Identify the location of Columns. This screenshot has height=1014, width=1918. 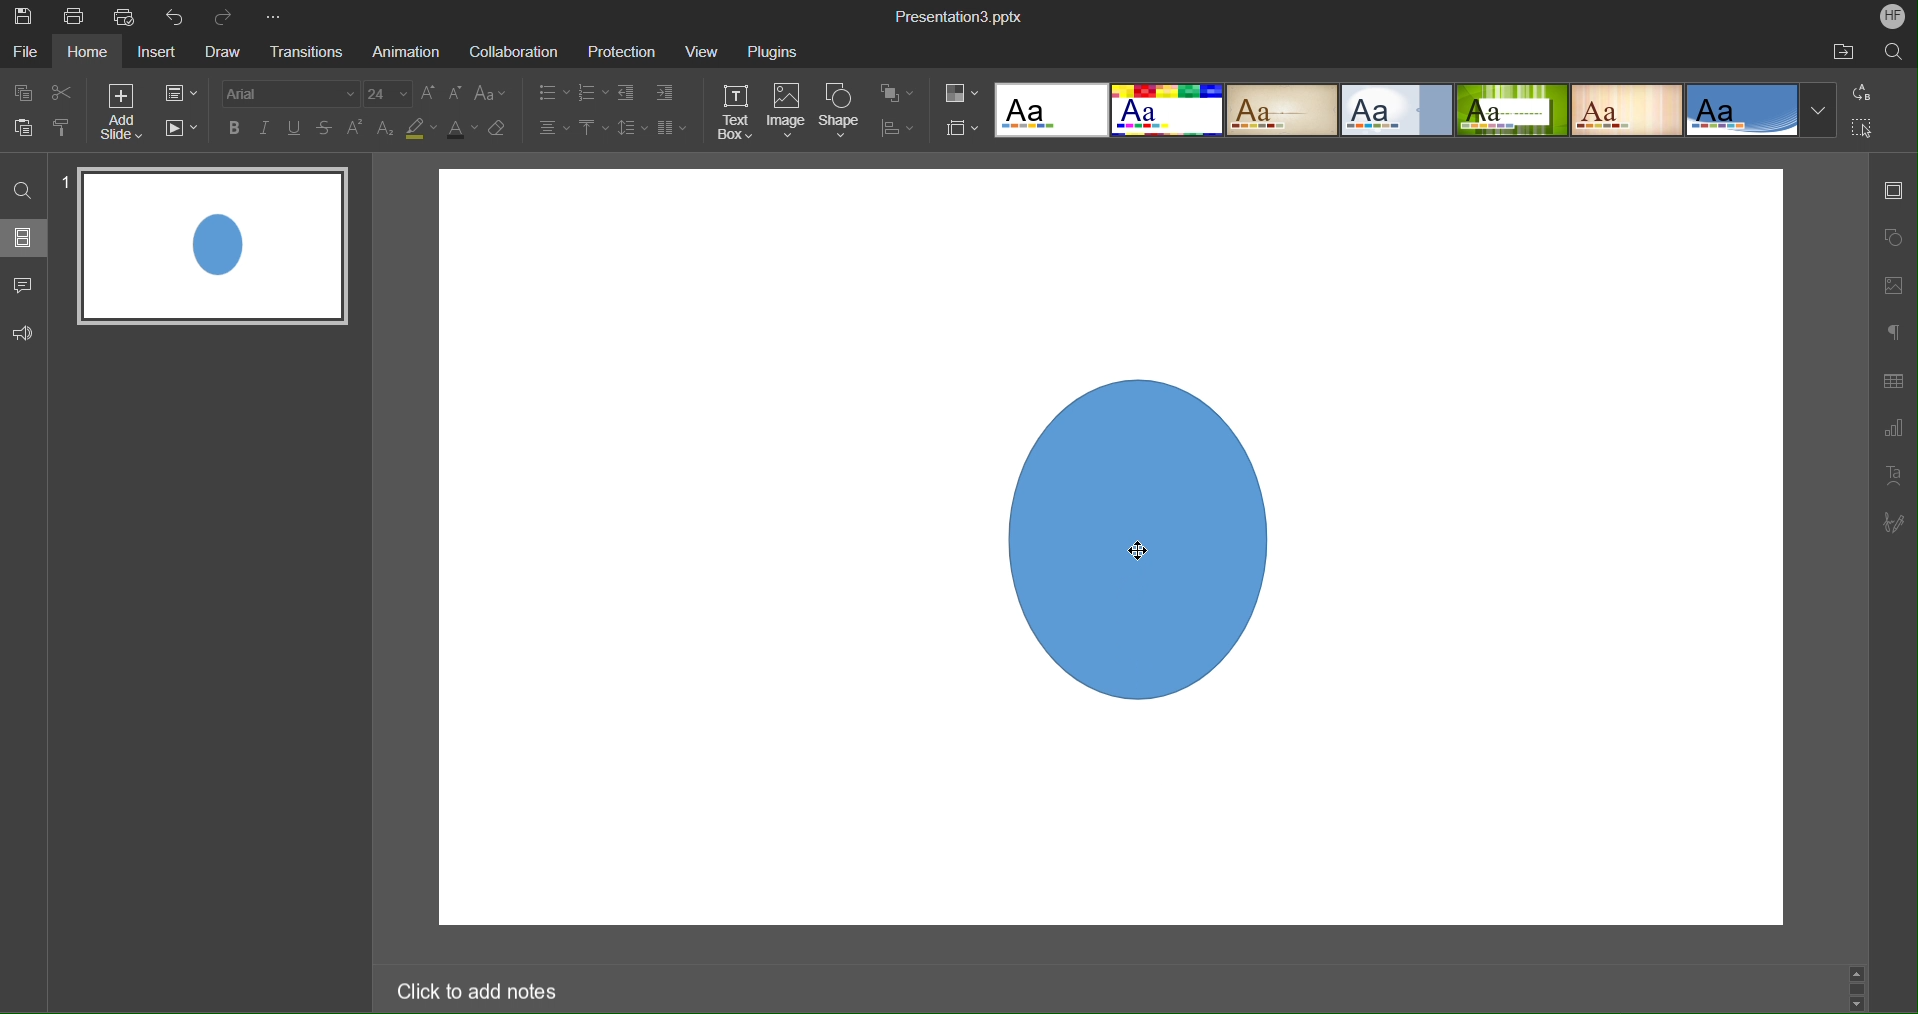
(674, 129).